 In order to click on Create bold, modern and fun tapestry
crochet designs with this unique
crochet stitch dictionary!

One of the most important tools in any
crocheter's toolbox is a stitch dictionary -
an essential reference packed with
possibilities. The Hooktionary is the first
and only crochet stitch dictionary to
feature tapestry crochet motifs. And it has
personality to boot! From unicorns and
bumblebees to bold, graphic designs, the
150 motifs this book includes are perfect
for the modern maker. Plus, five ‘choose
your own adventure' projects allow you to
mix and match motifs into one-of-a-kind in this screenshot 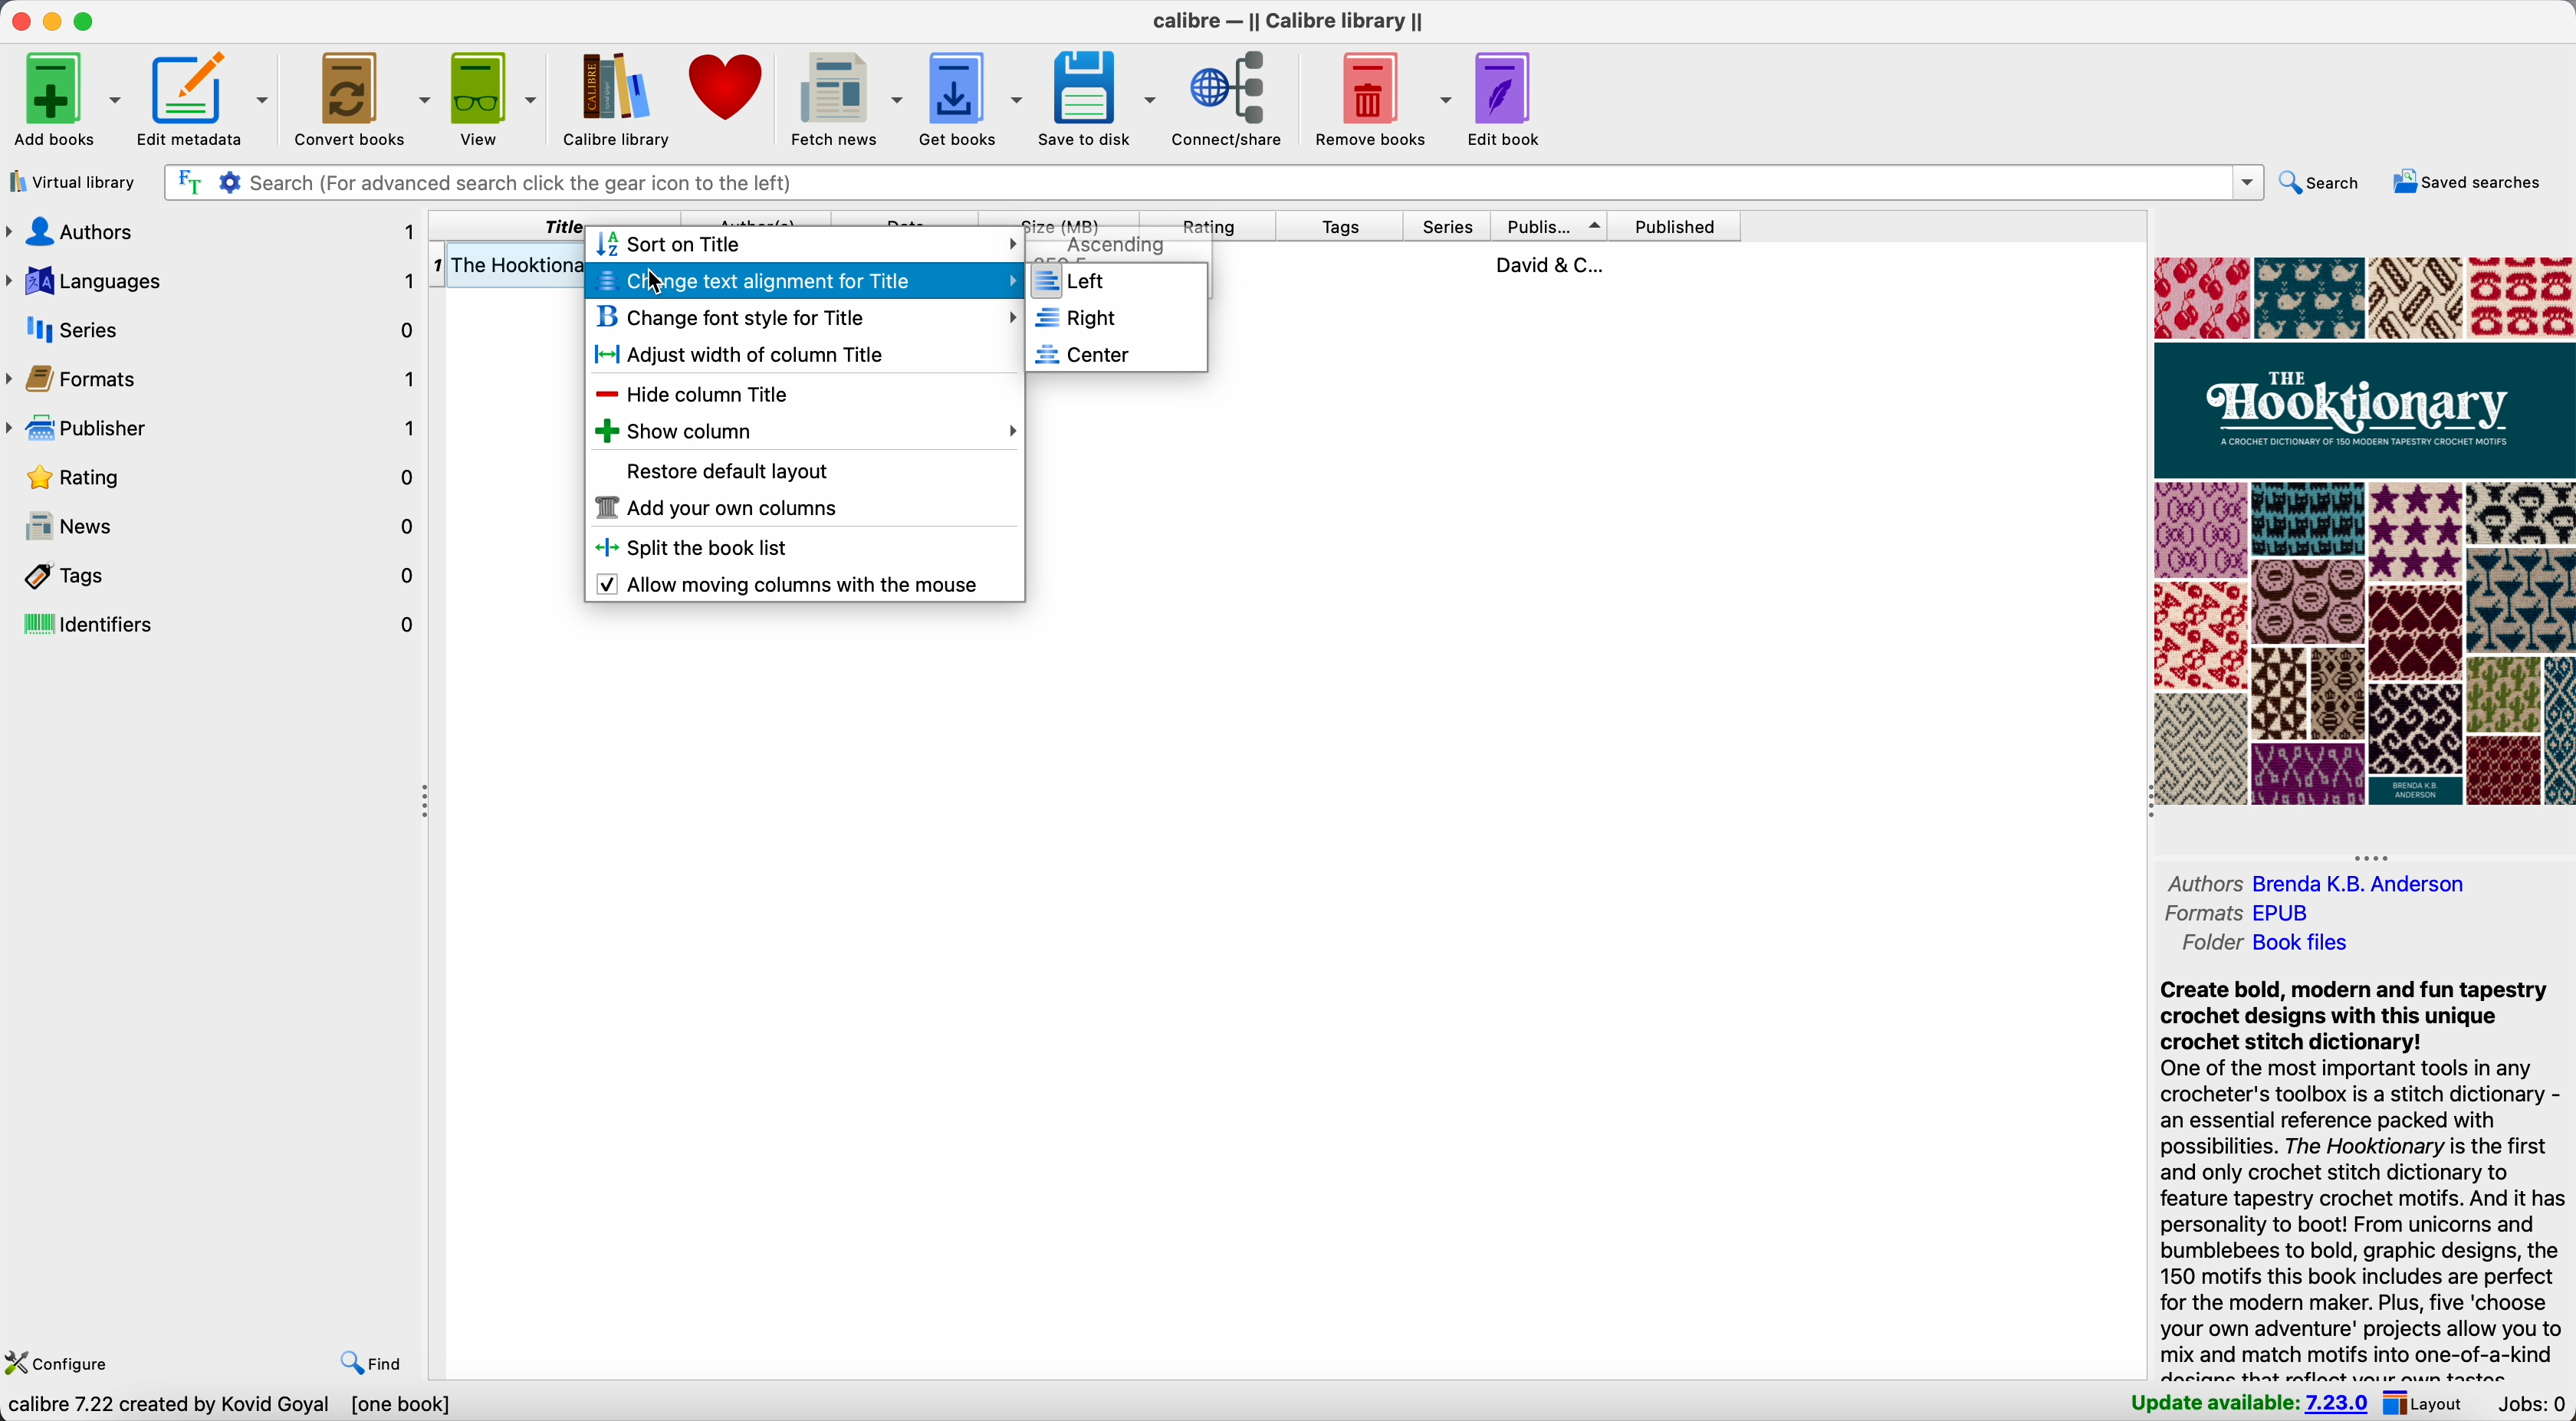, I will do `click(2362, 1173)`.